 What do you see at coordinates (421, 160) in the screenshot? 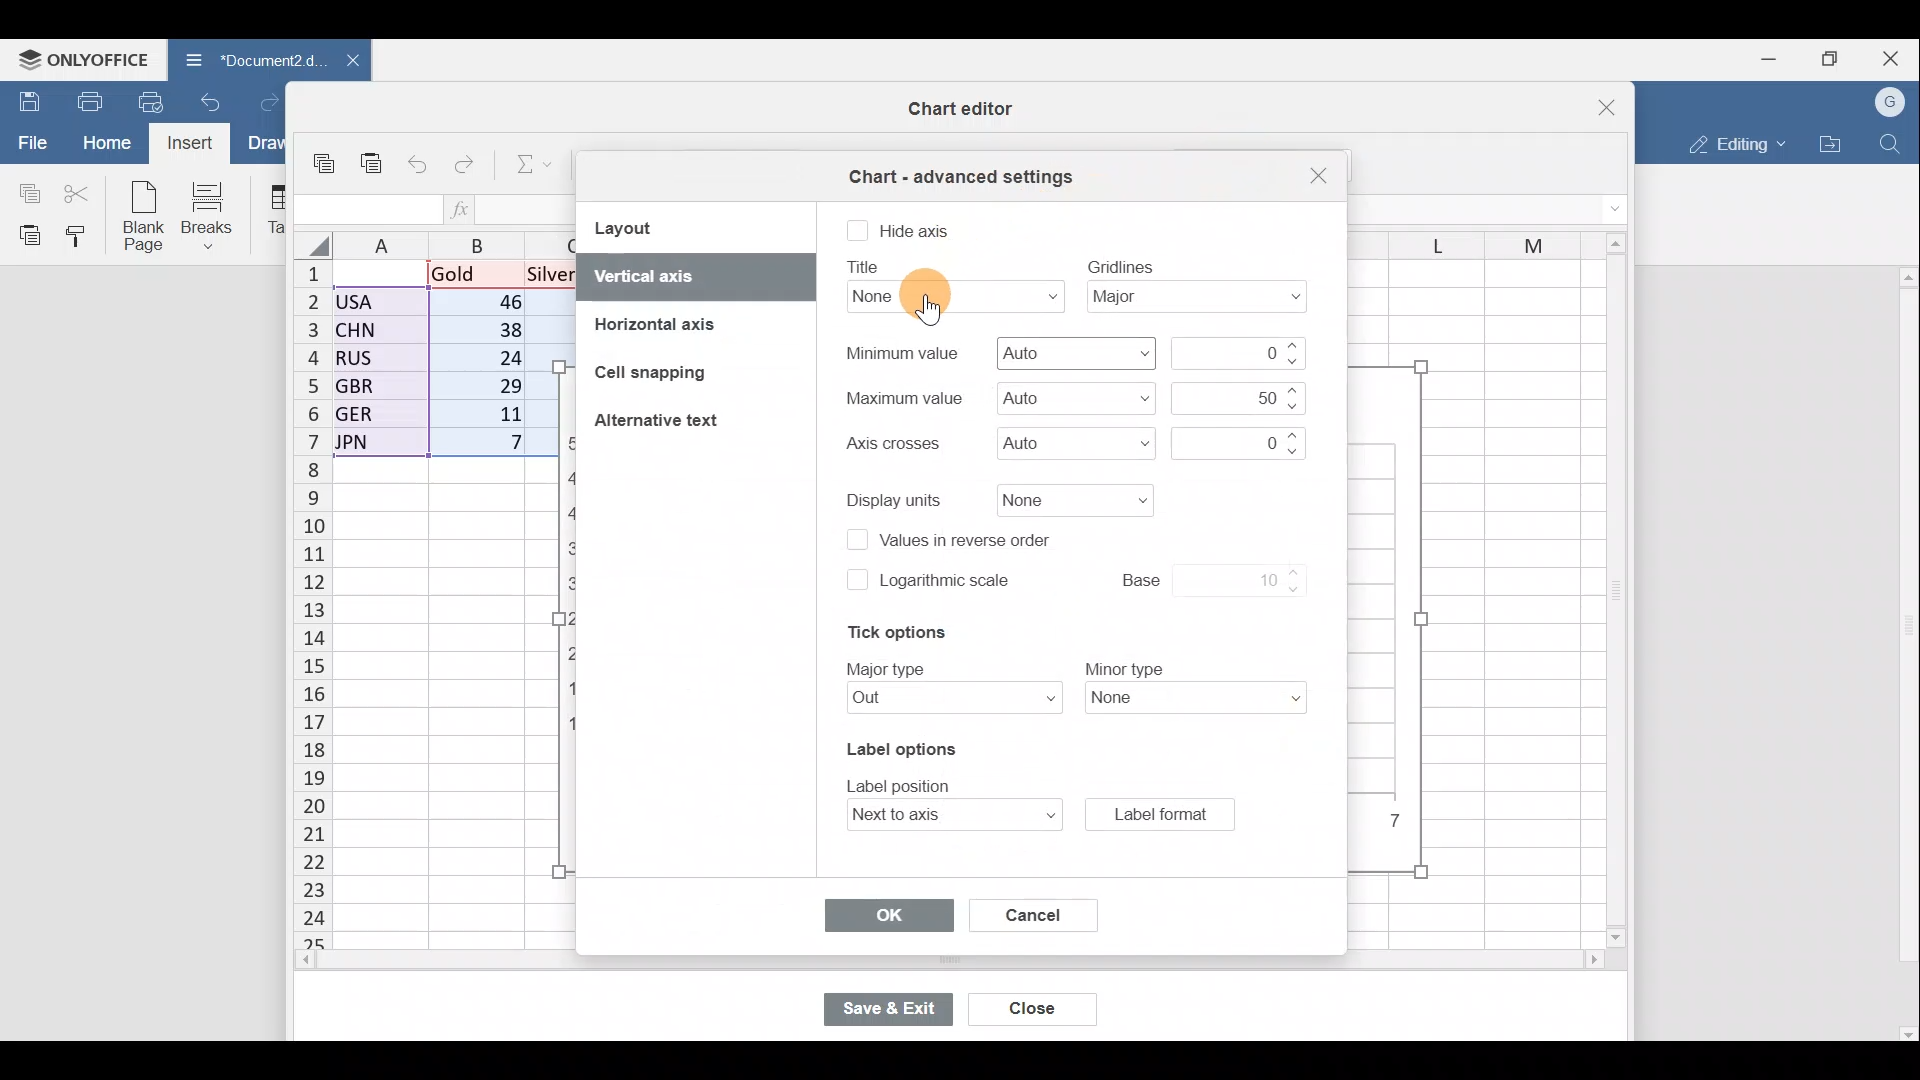
I see `Undo` at bounding box center [421, 160].